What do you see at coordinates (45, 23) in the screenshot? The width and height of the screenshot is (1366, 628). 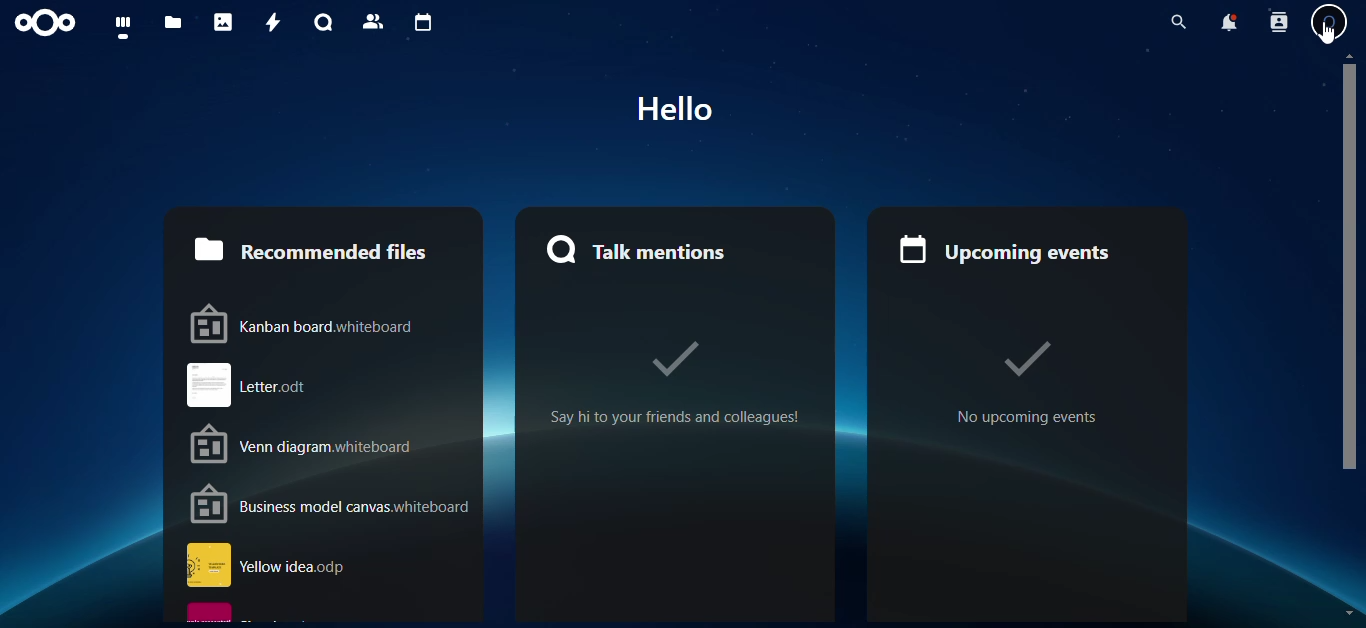 I see `nextcloud logo` at bounding box center [45, 23].